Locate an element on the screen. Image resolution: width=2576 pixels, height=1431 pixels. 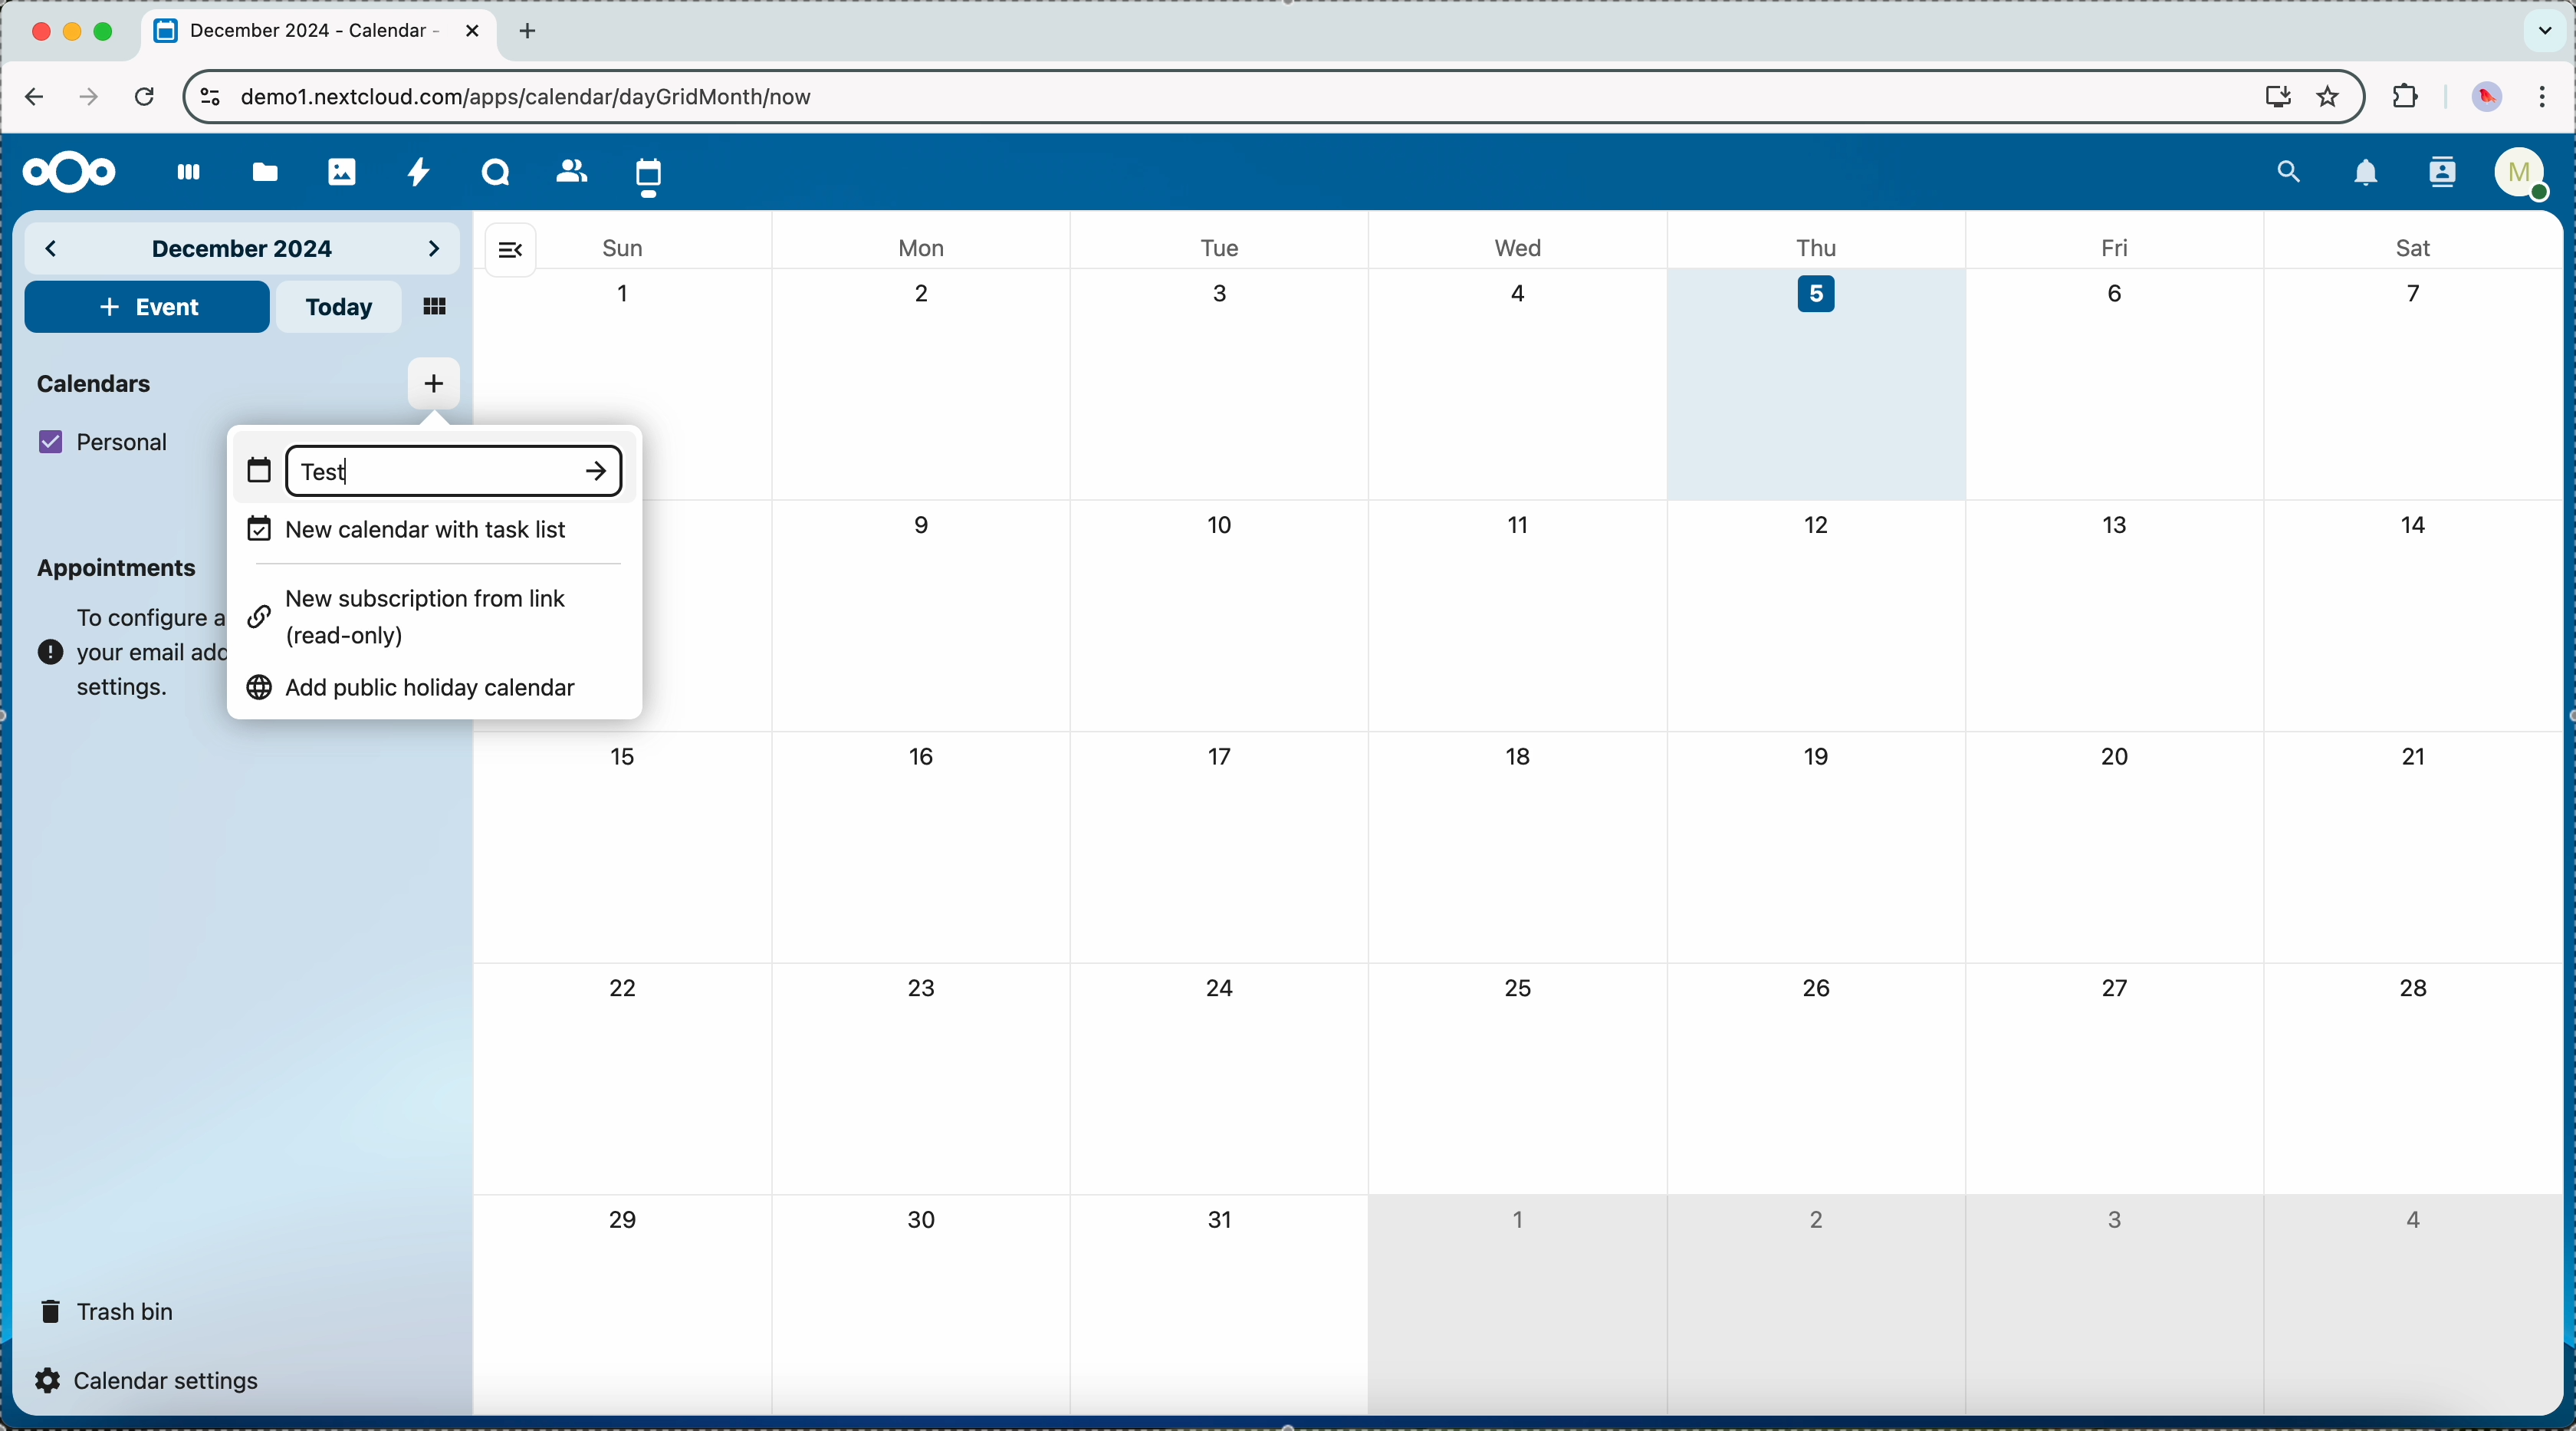
files is located at coordinates (262, 169).